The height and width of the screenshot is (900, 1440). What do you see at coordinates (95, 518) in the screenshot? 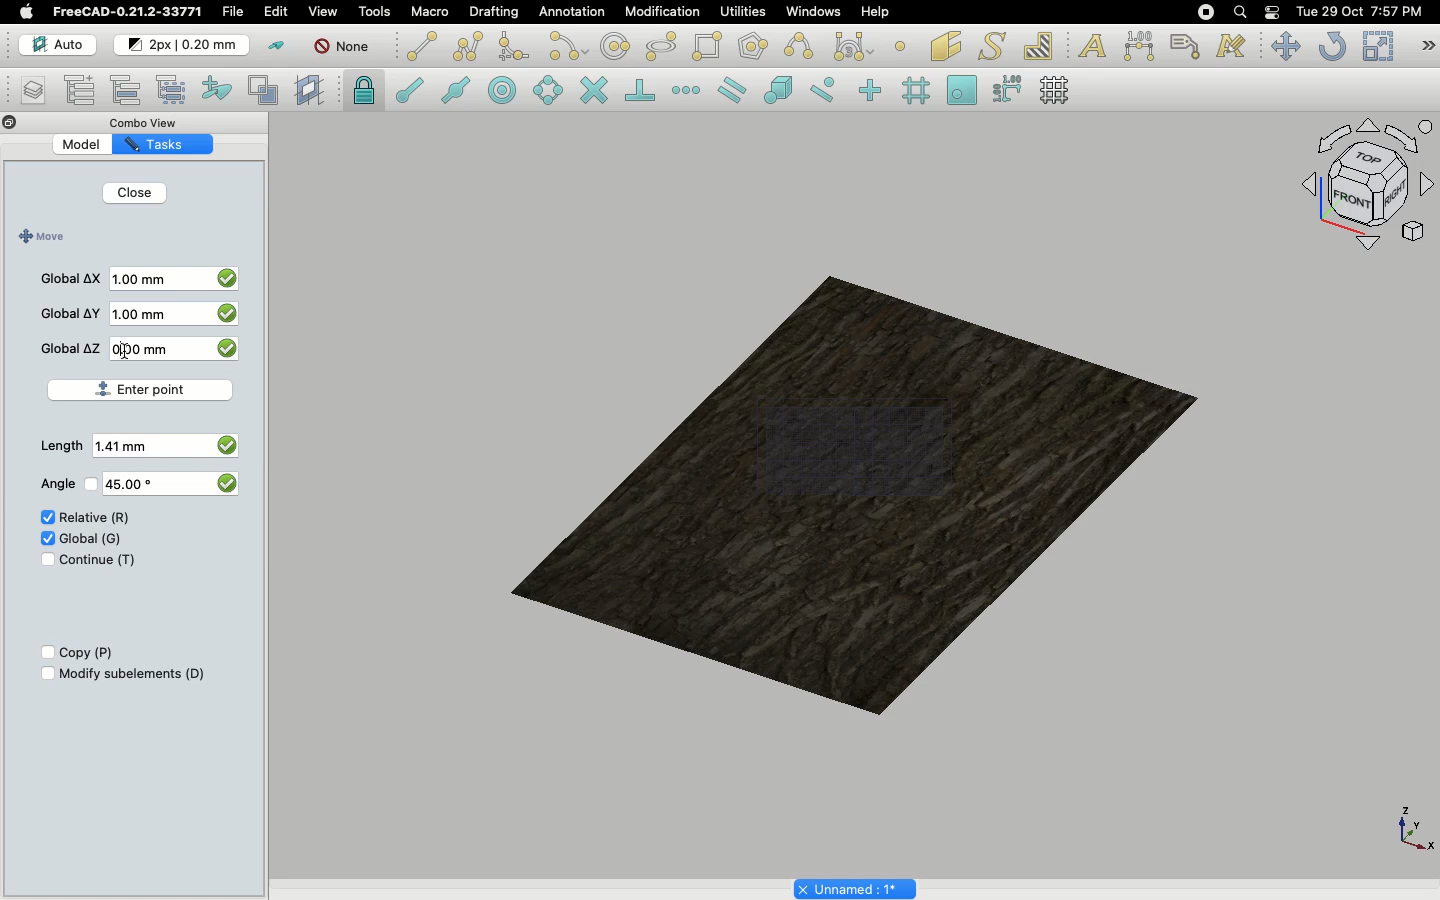
I see `Relative` at bounding box center [95, 518].